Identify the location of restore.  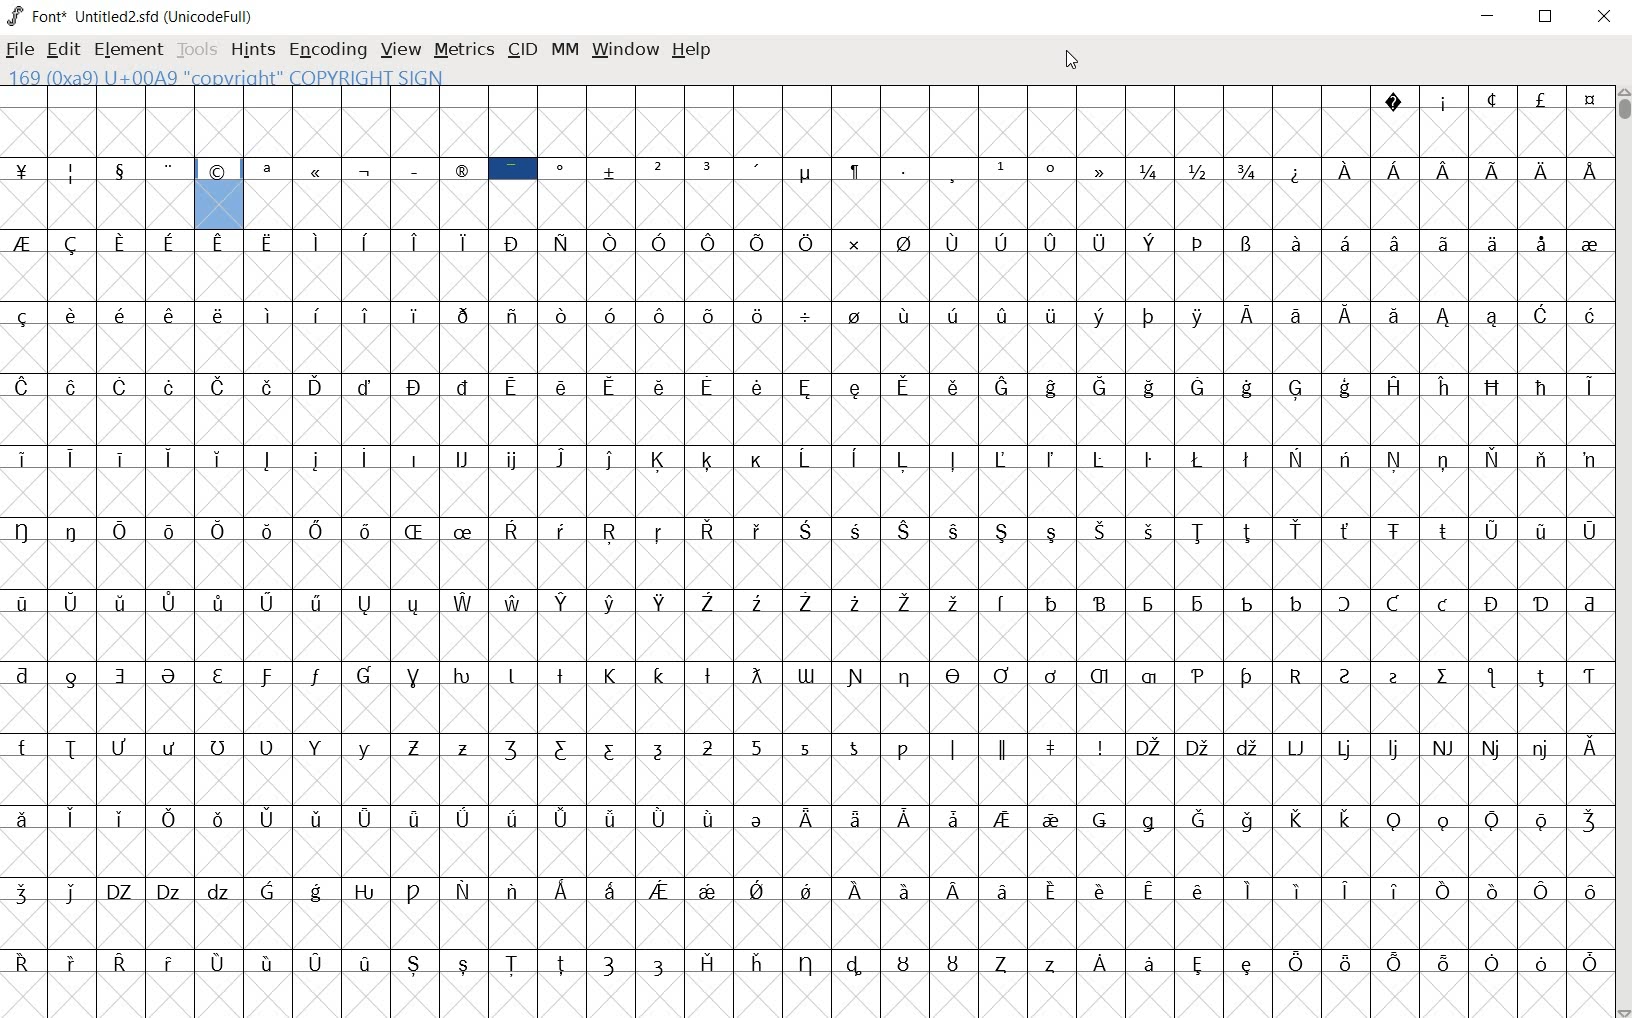
(1548, 17).